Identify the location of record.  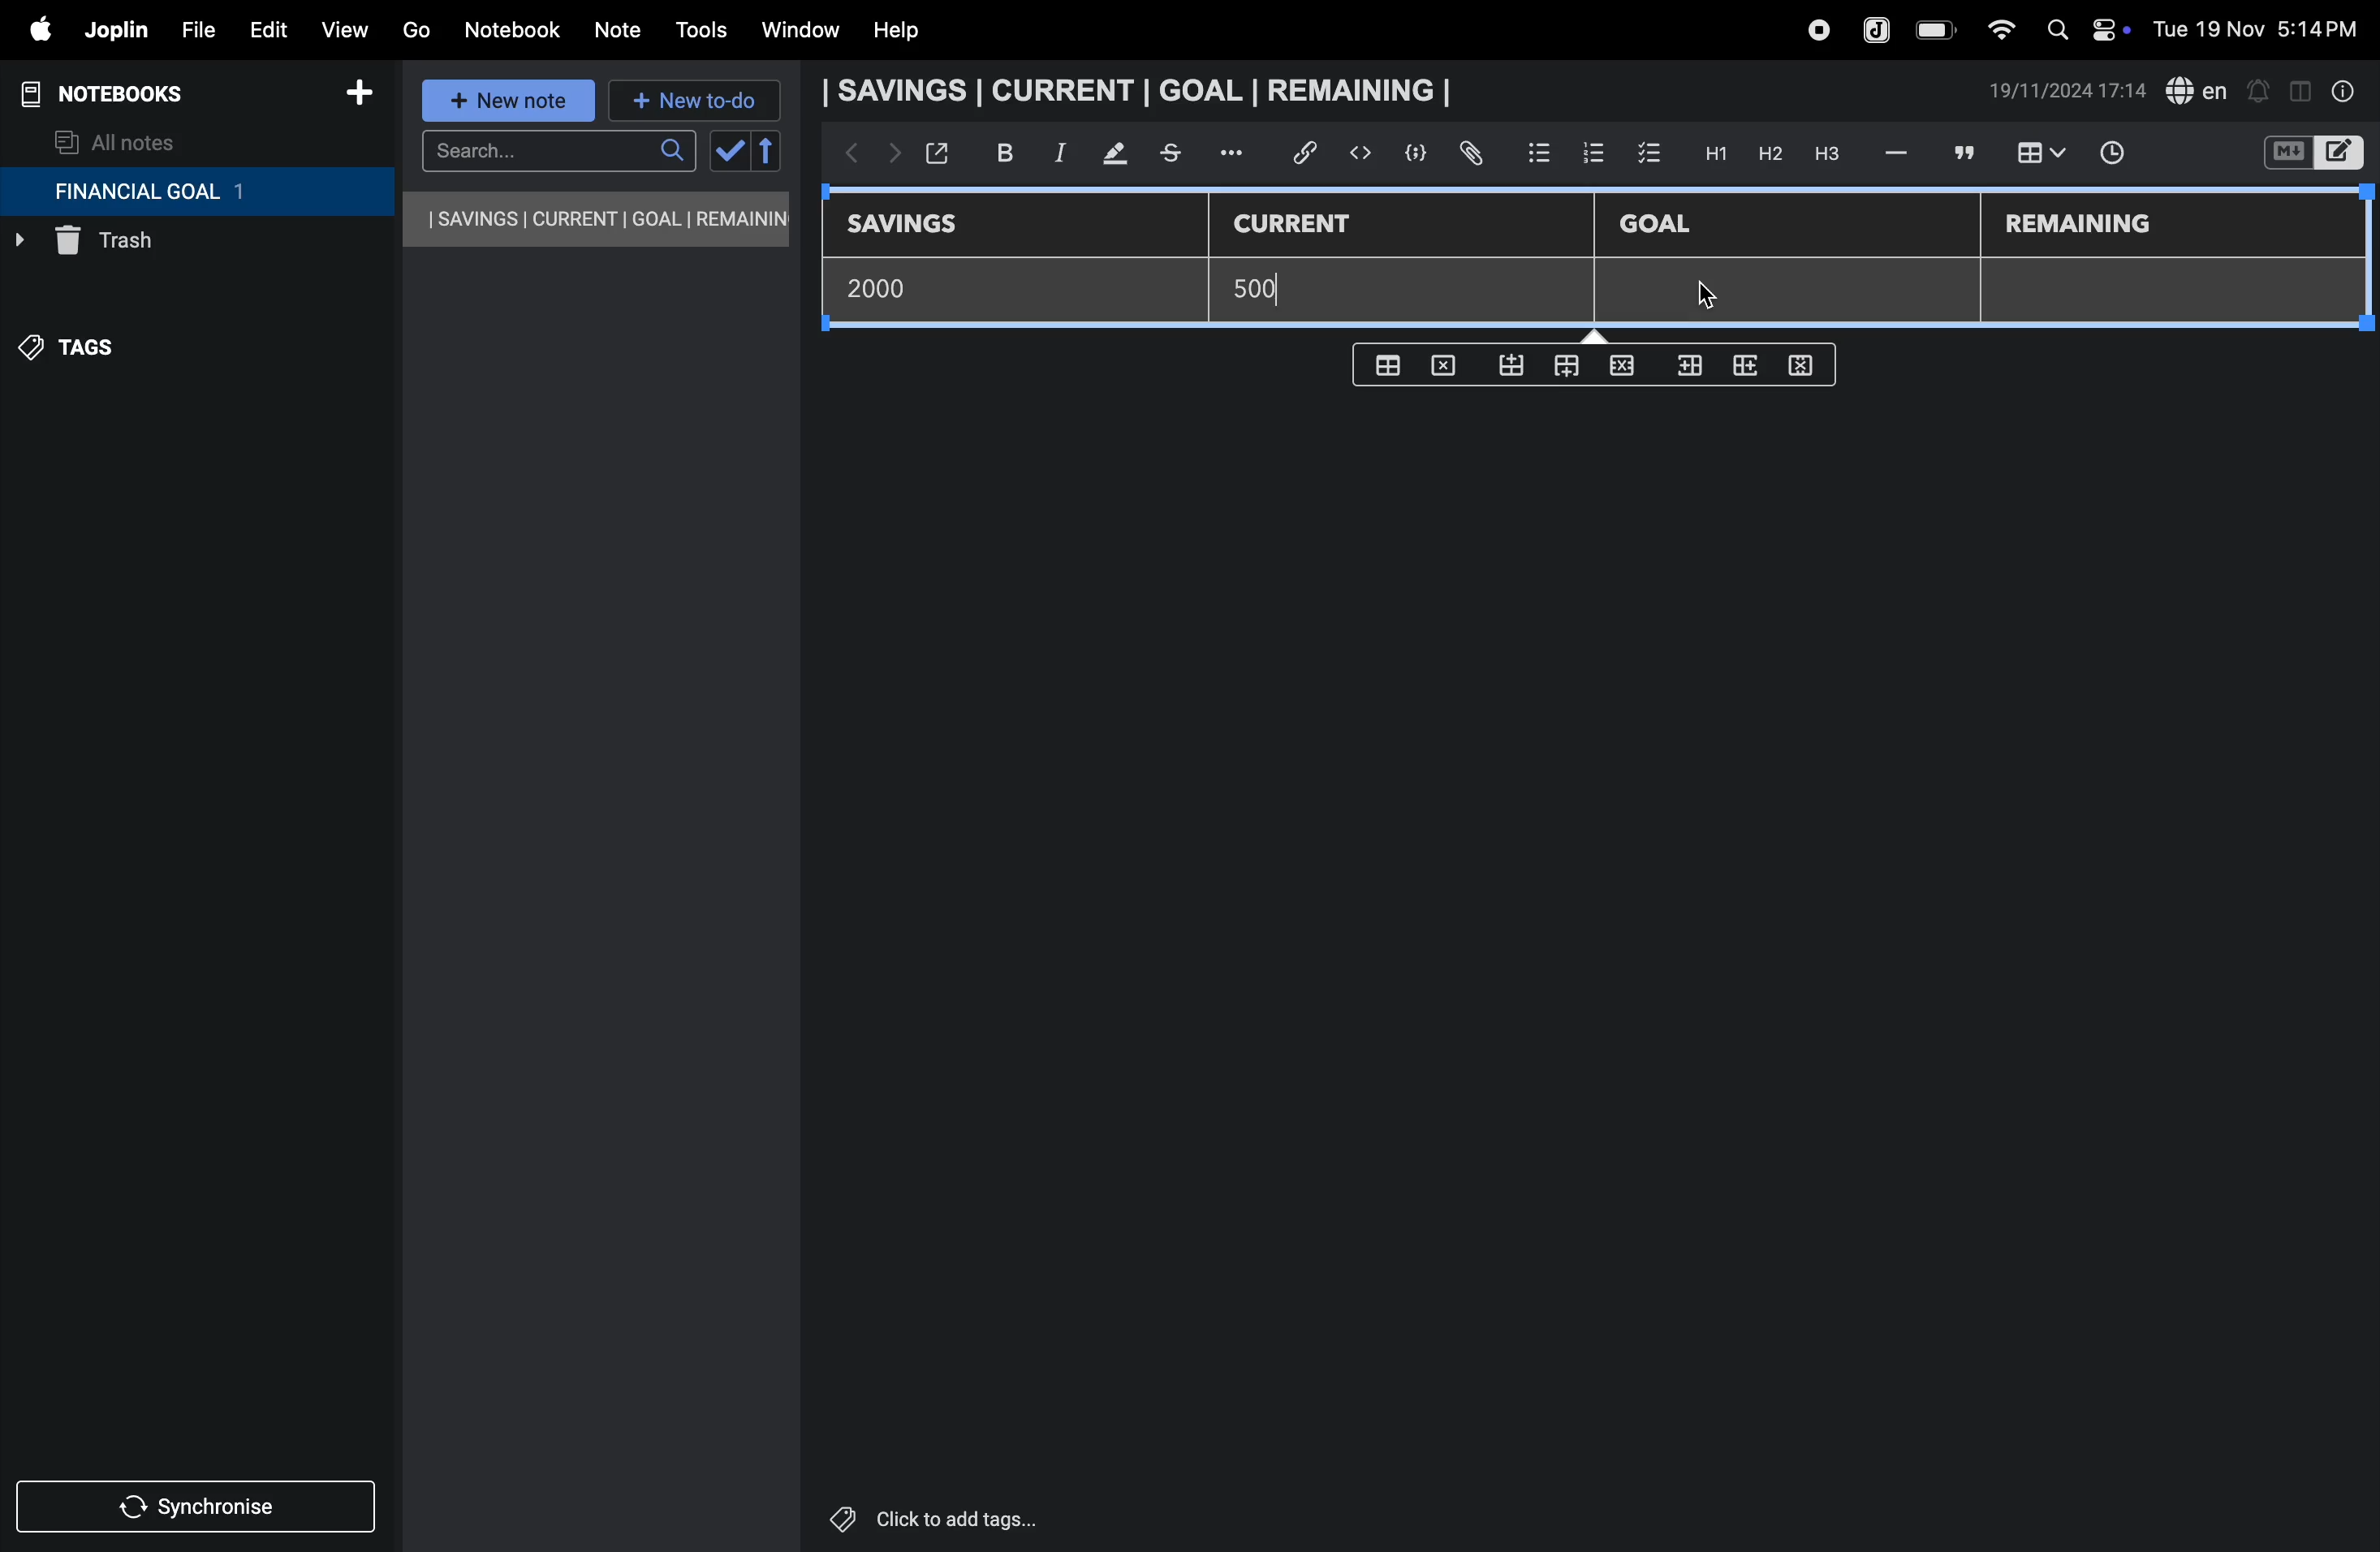
(1817, 30).